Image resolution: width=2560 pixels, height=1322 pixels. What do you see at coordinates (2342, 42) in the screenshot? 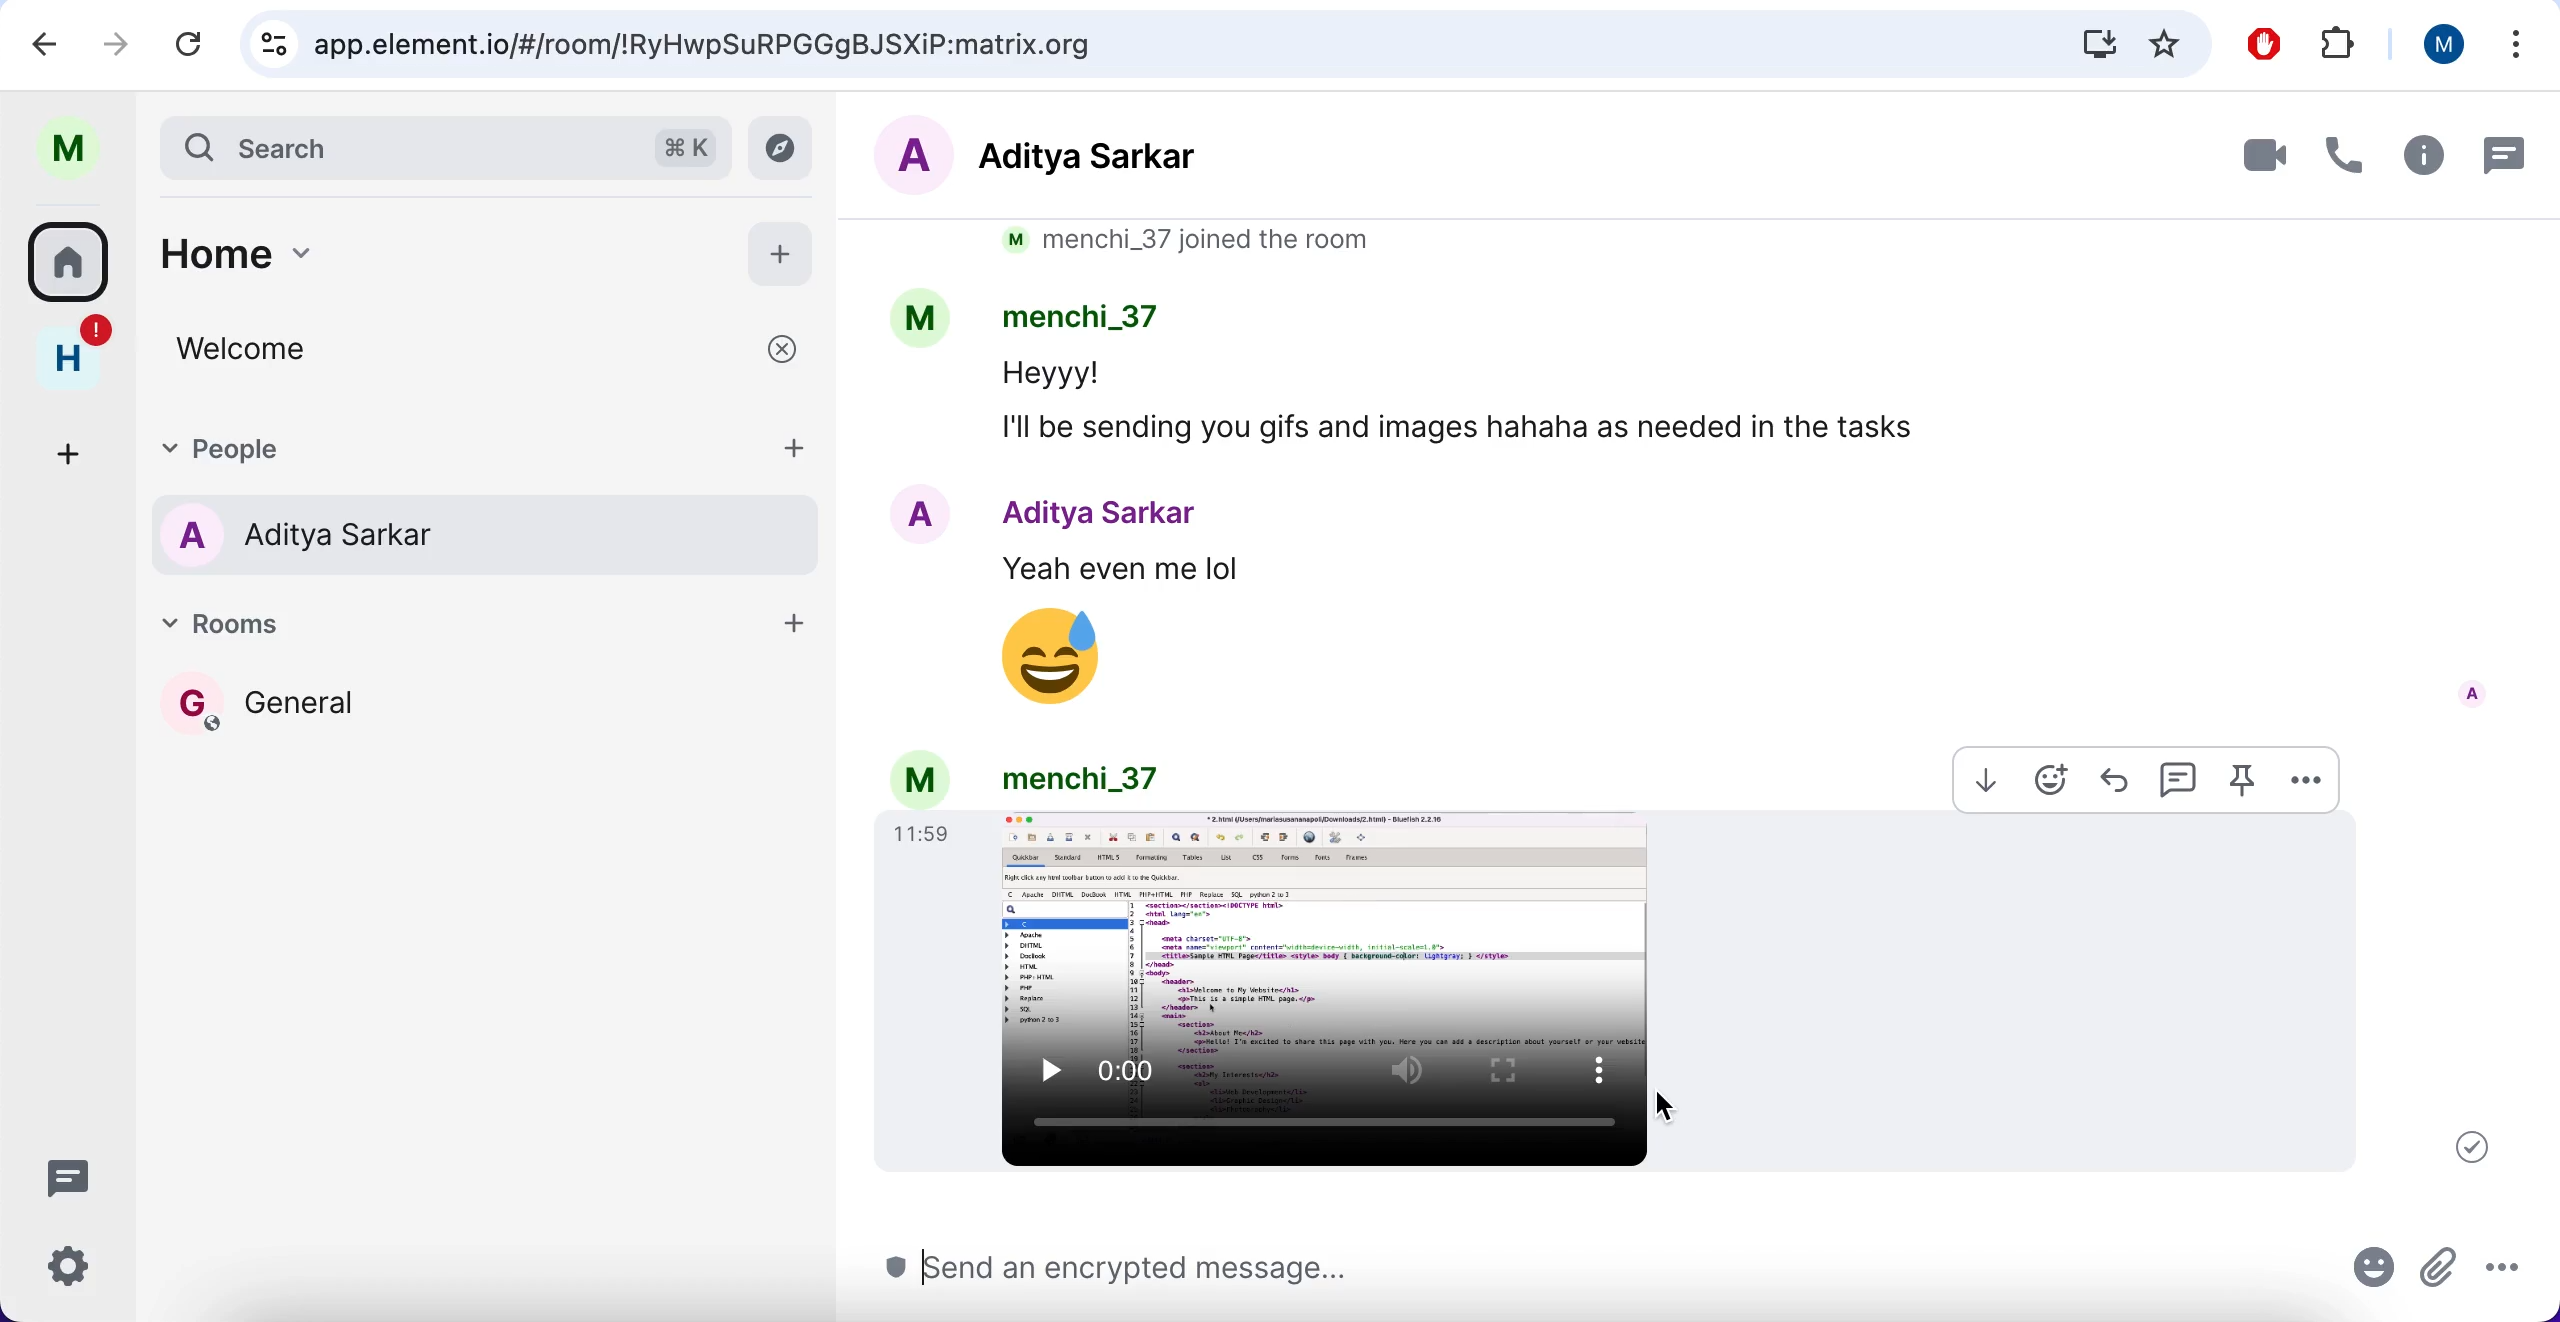
I see `extensions` at bounding box center [2342, 42].